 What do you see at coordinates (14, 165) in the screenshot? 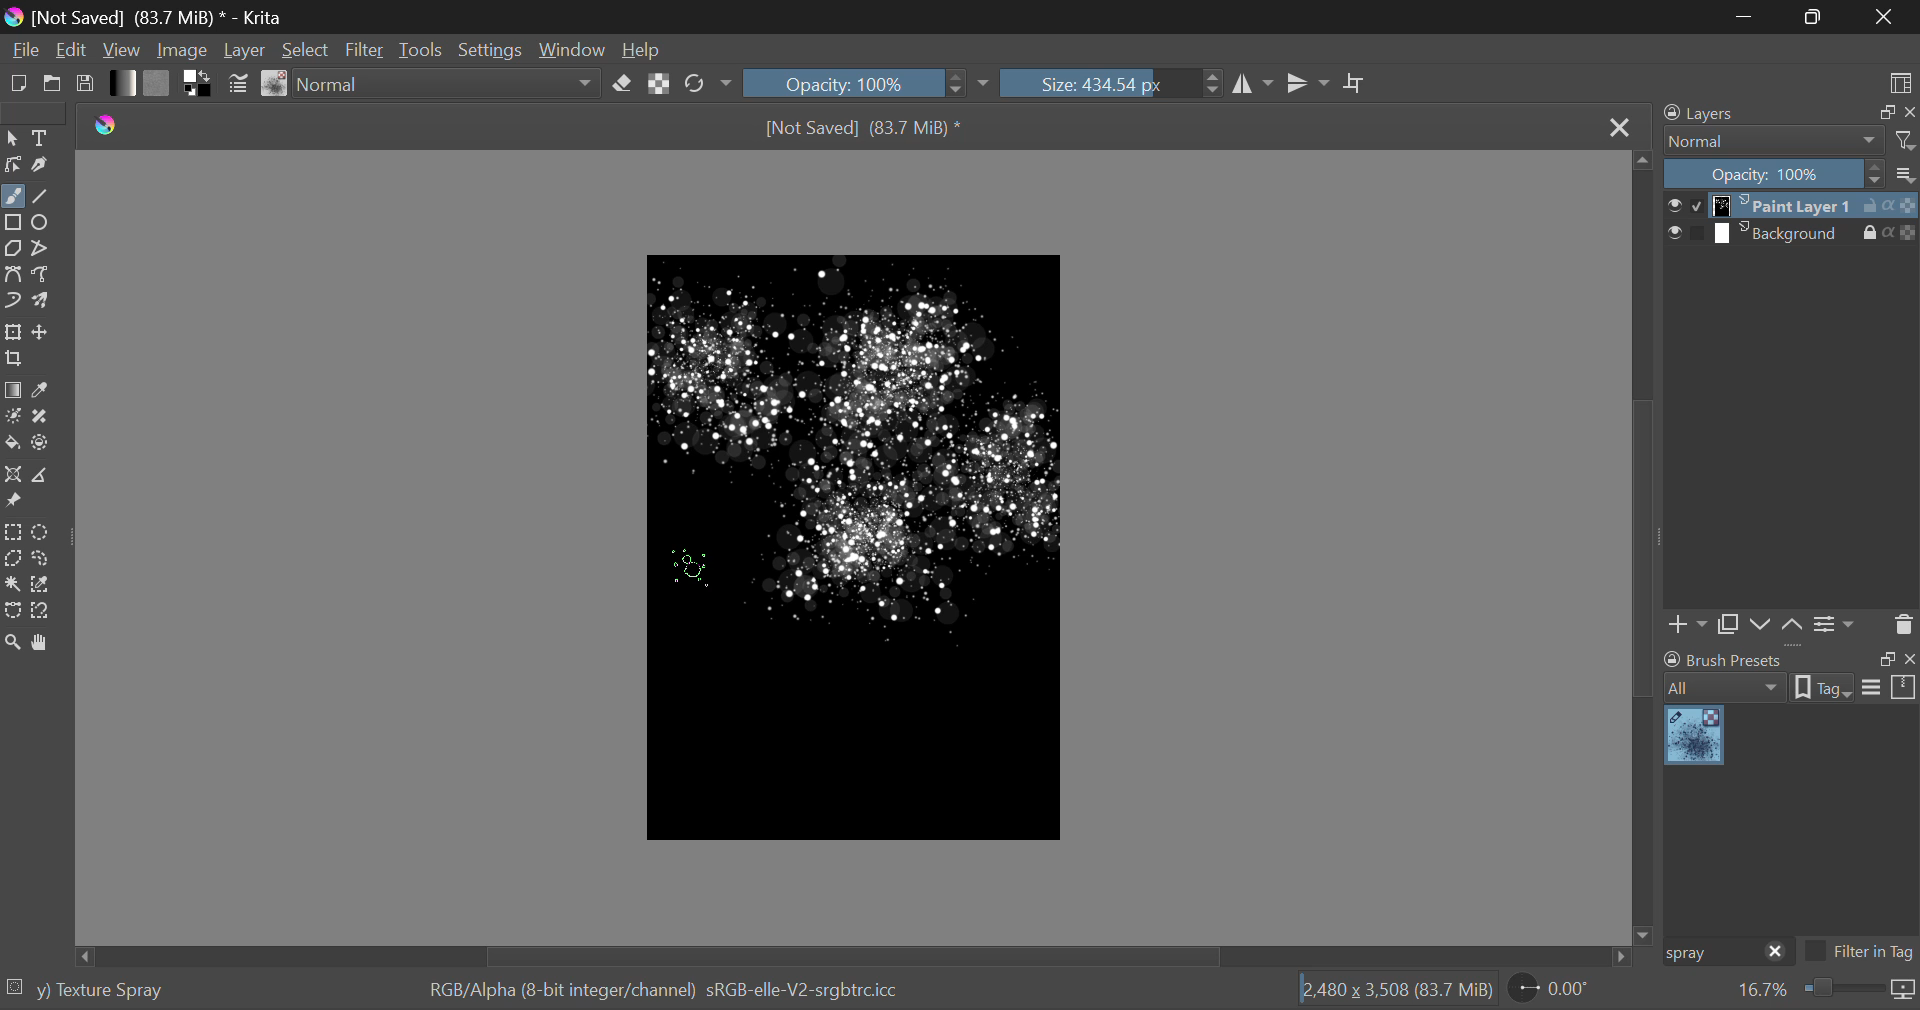
I see `Edit Shapes` at bounding box center [14, 165].